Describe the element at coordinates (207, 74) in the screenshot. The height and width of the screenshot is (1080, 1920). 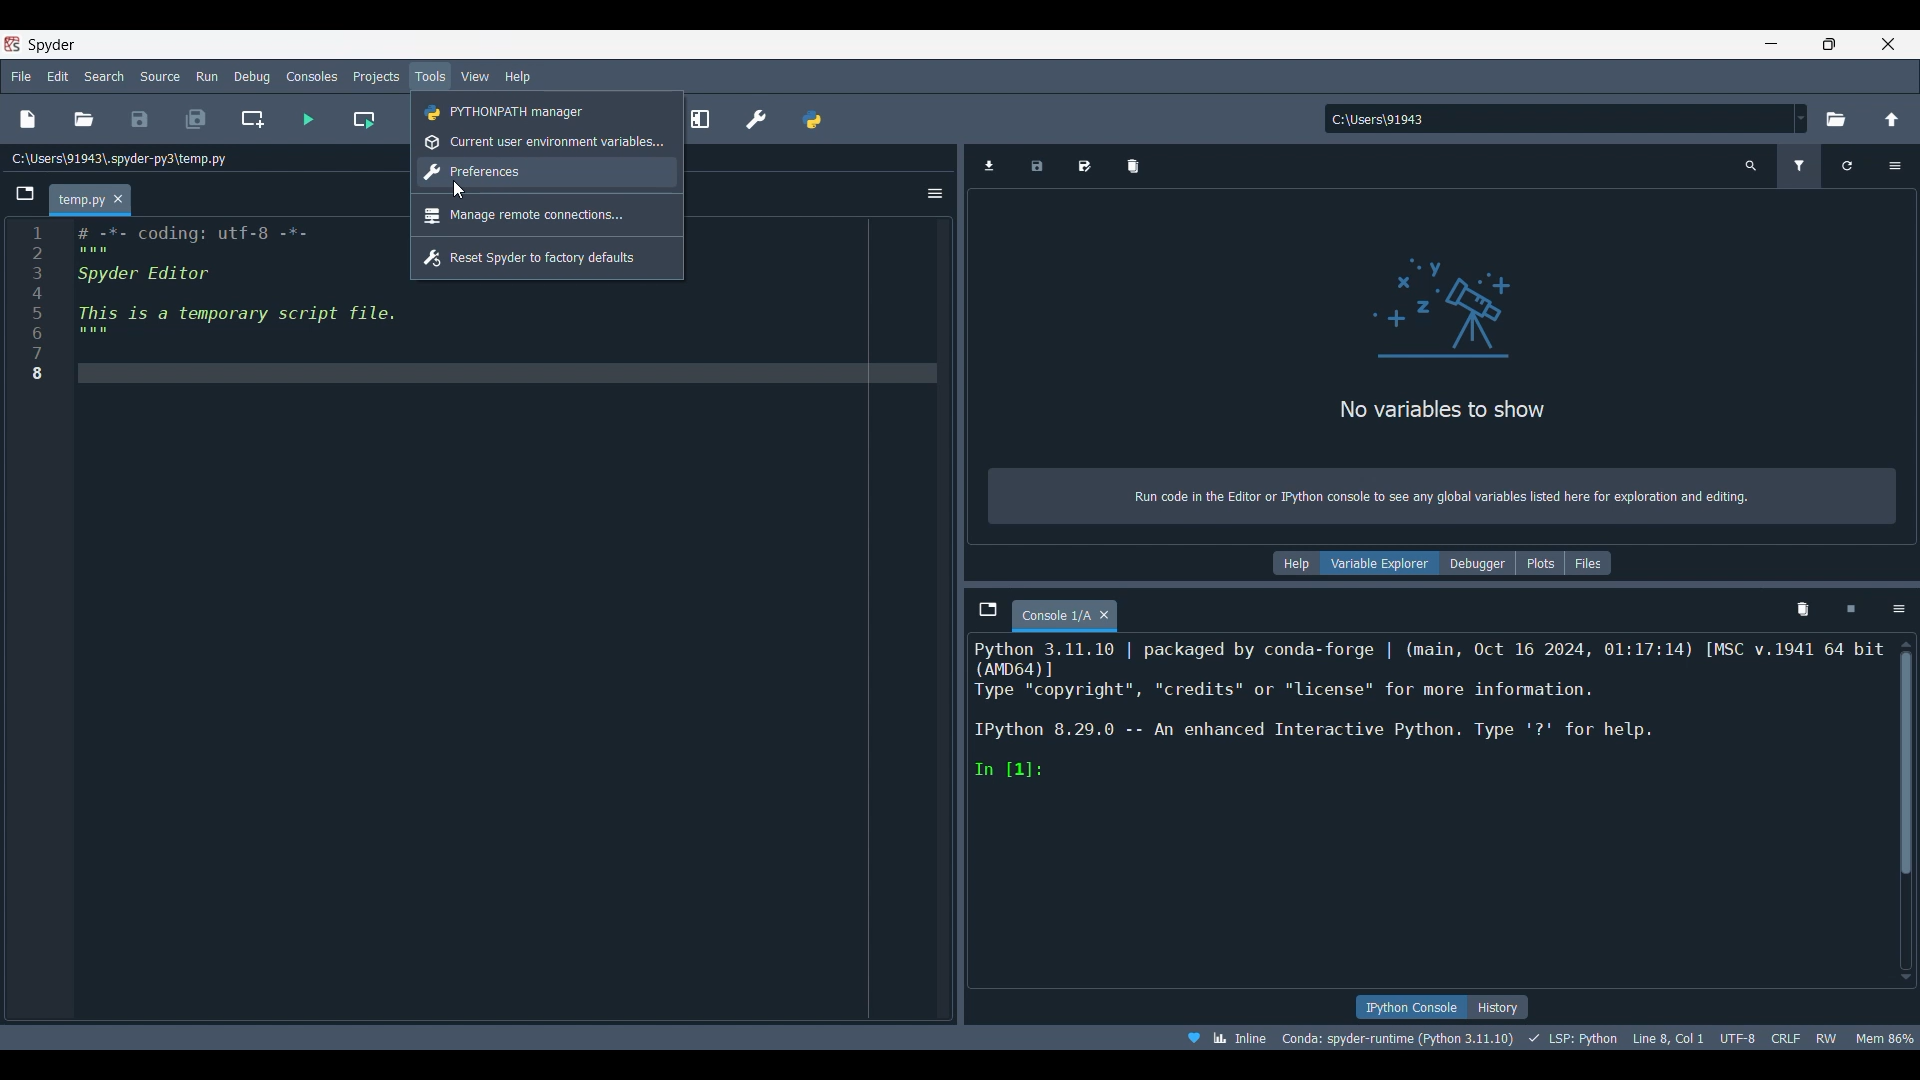
I see `Run menu` at that location.